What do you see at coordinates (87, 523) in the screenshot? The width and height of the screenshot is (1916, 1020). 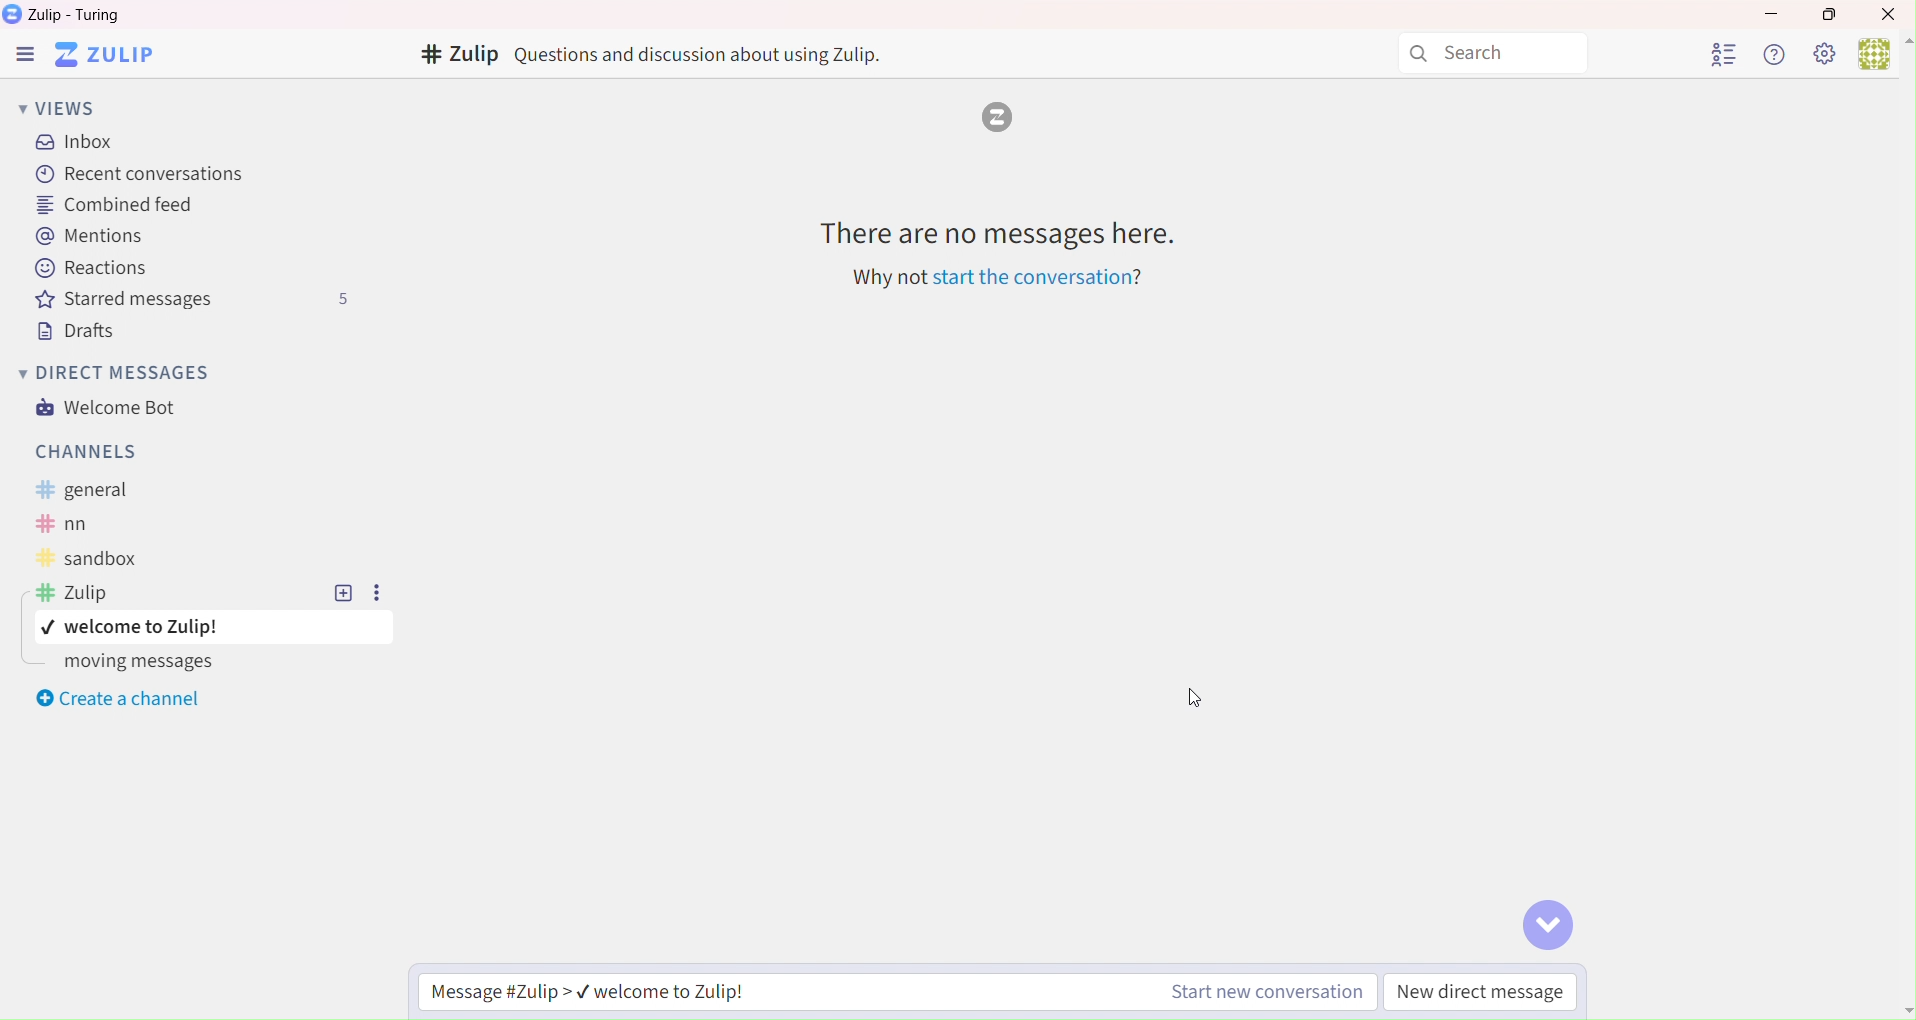 I see `Text` at bounding box center [87, 523].